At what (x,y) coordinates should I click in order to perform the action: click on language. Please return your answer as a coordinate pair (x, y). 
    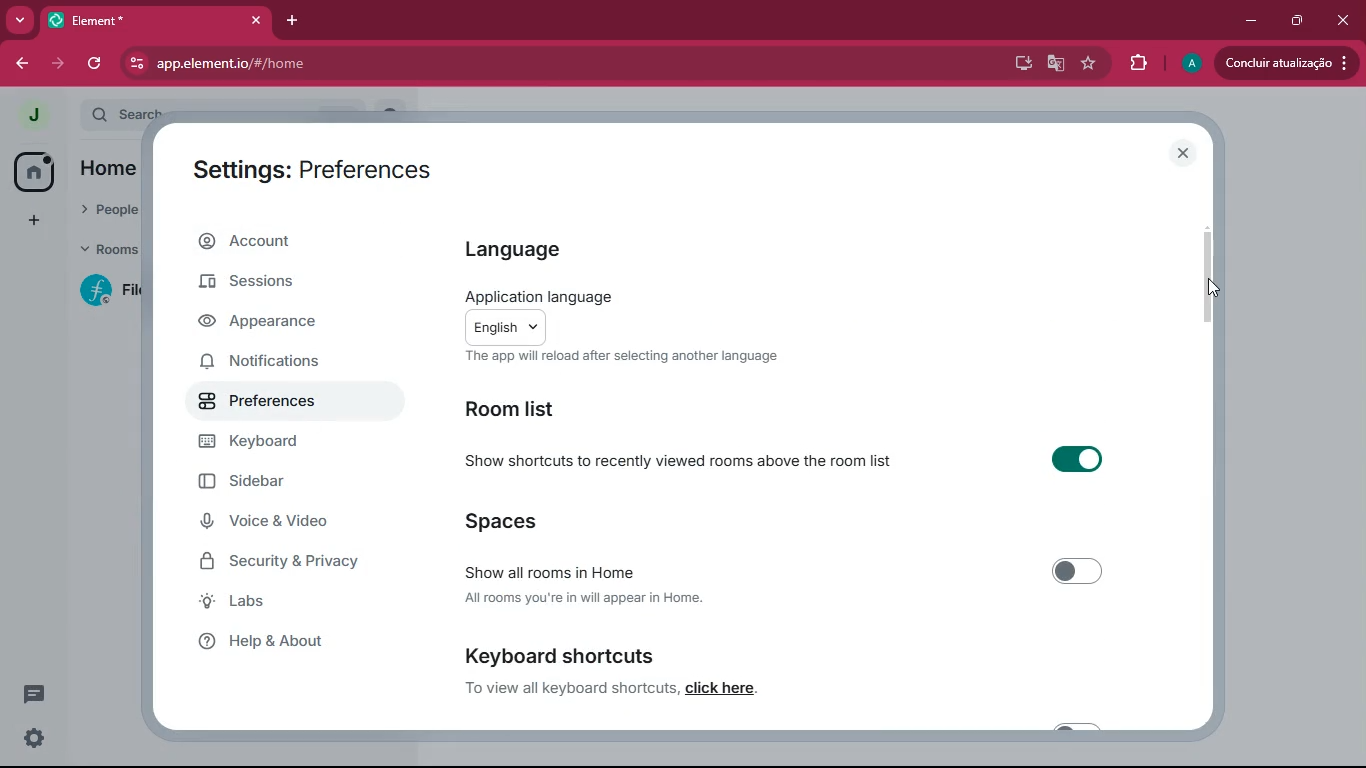
    Looking at the image, I should click on (532, 250).